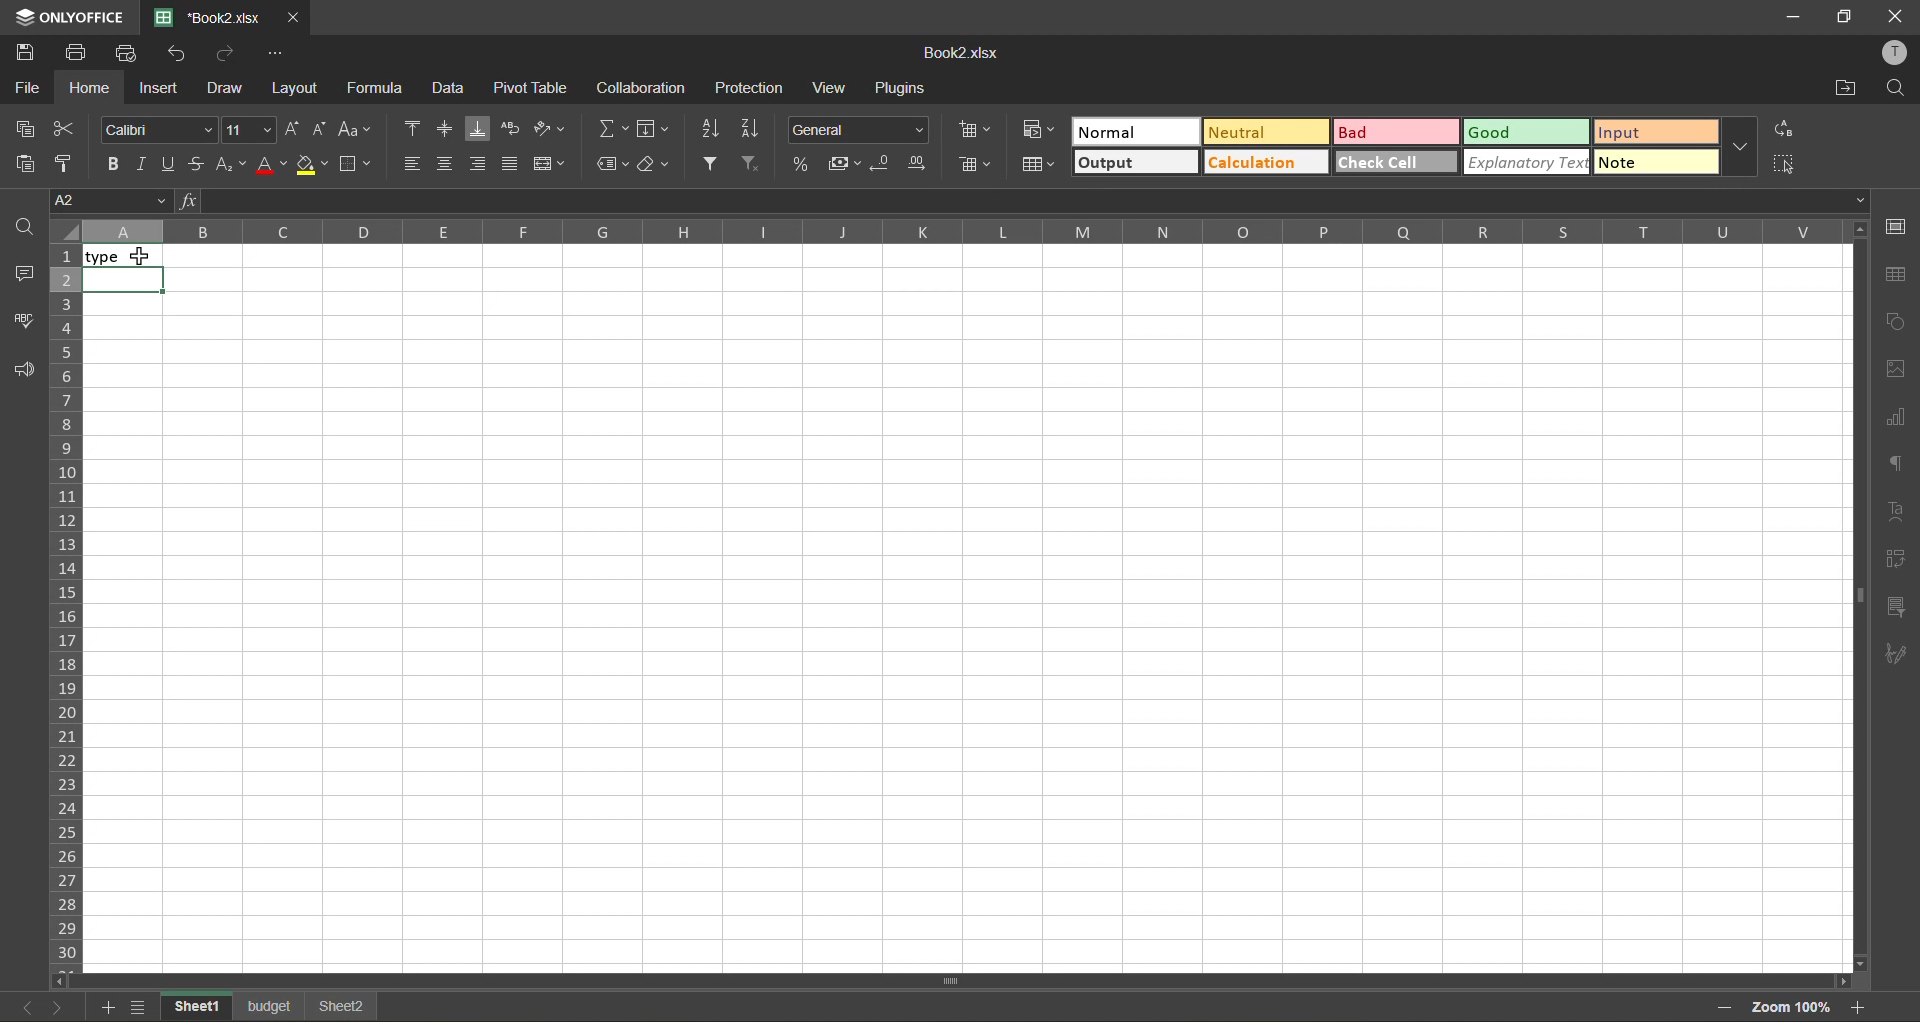 The width and height of the screenshot is (1920, 1022). What do you see at coordinates (477, 163) in the screenshot?
I see `align right` at bounding box center [477, 163].